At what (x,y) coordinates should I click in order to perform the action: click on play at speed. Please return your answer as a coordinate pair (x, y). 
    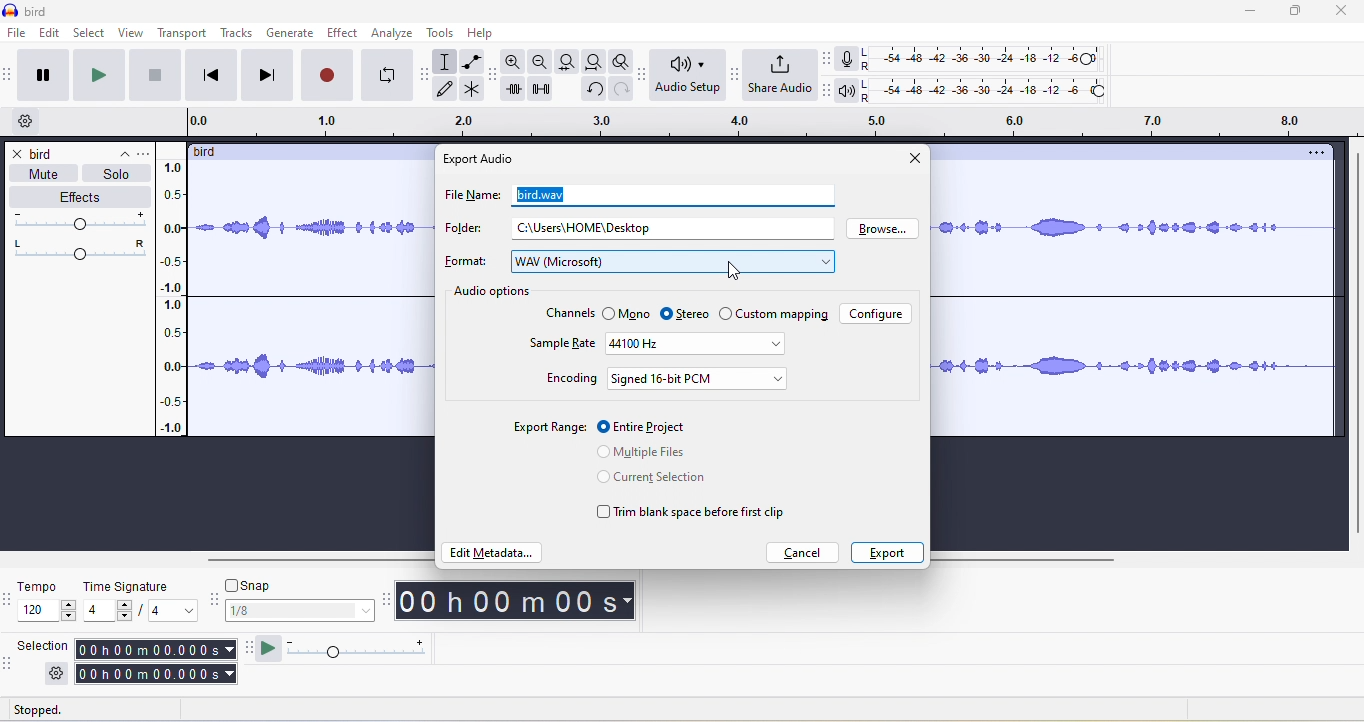
    Looking at the image, I should click on (267, 648).